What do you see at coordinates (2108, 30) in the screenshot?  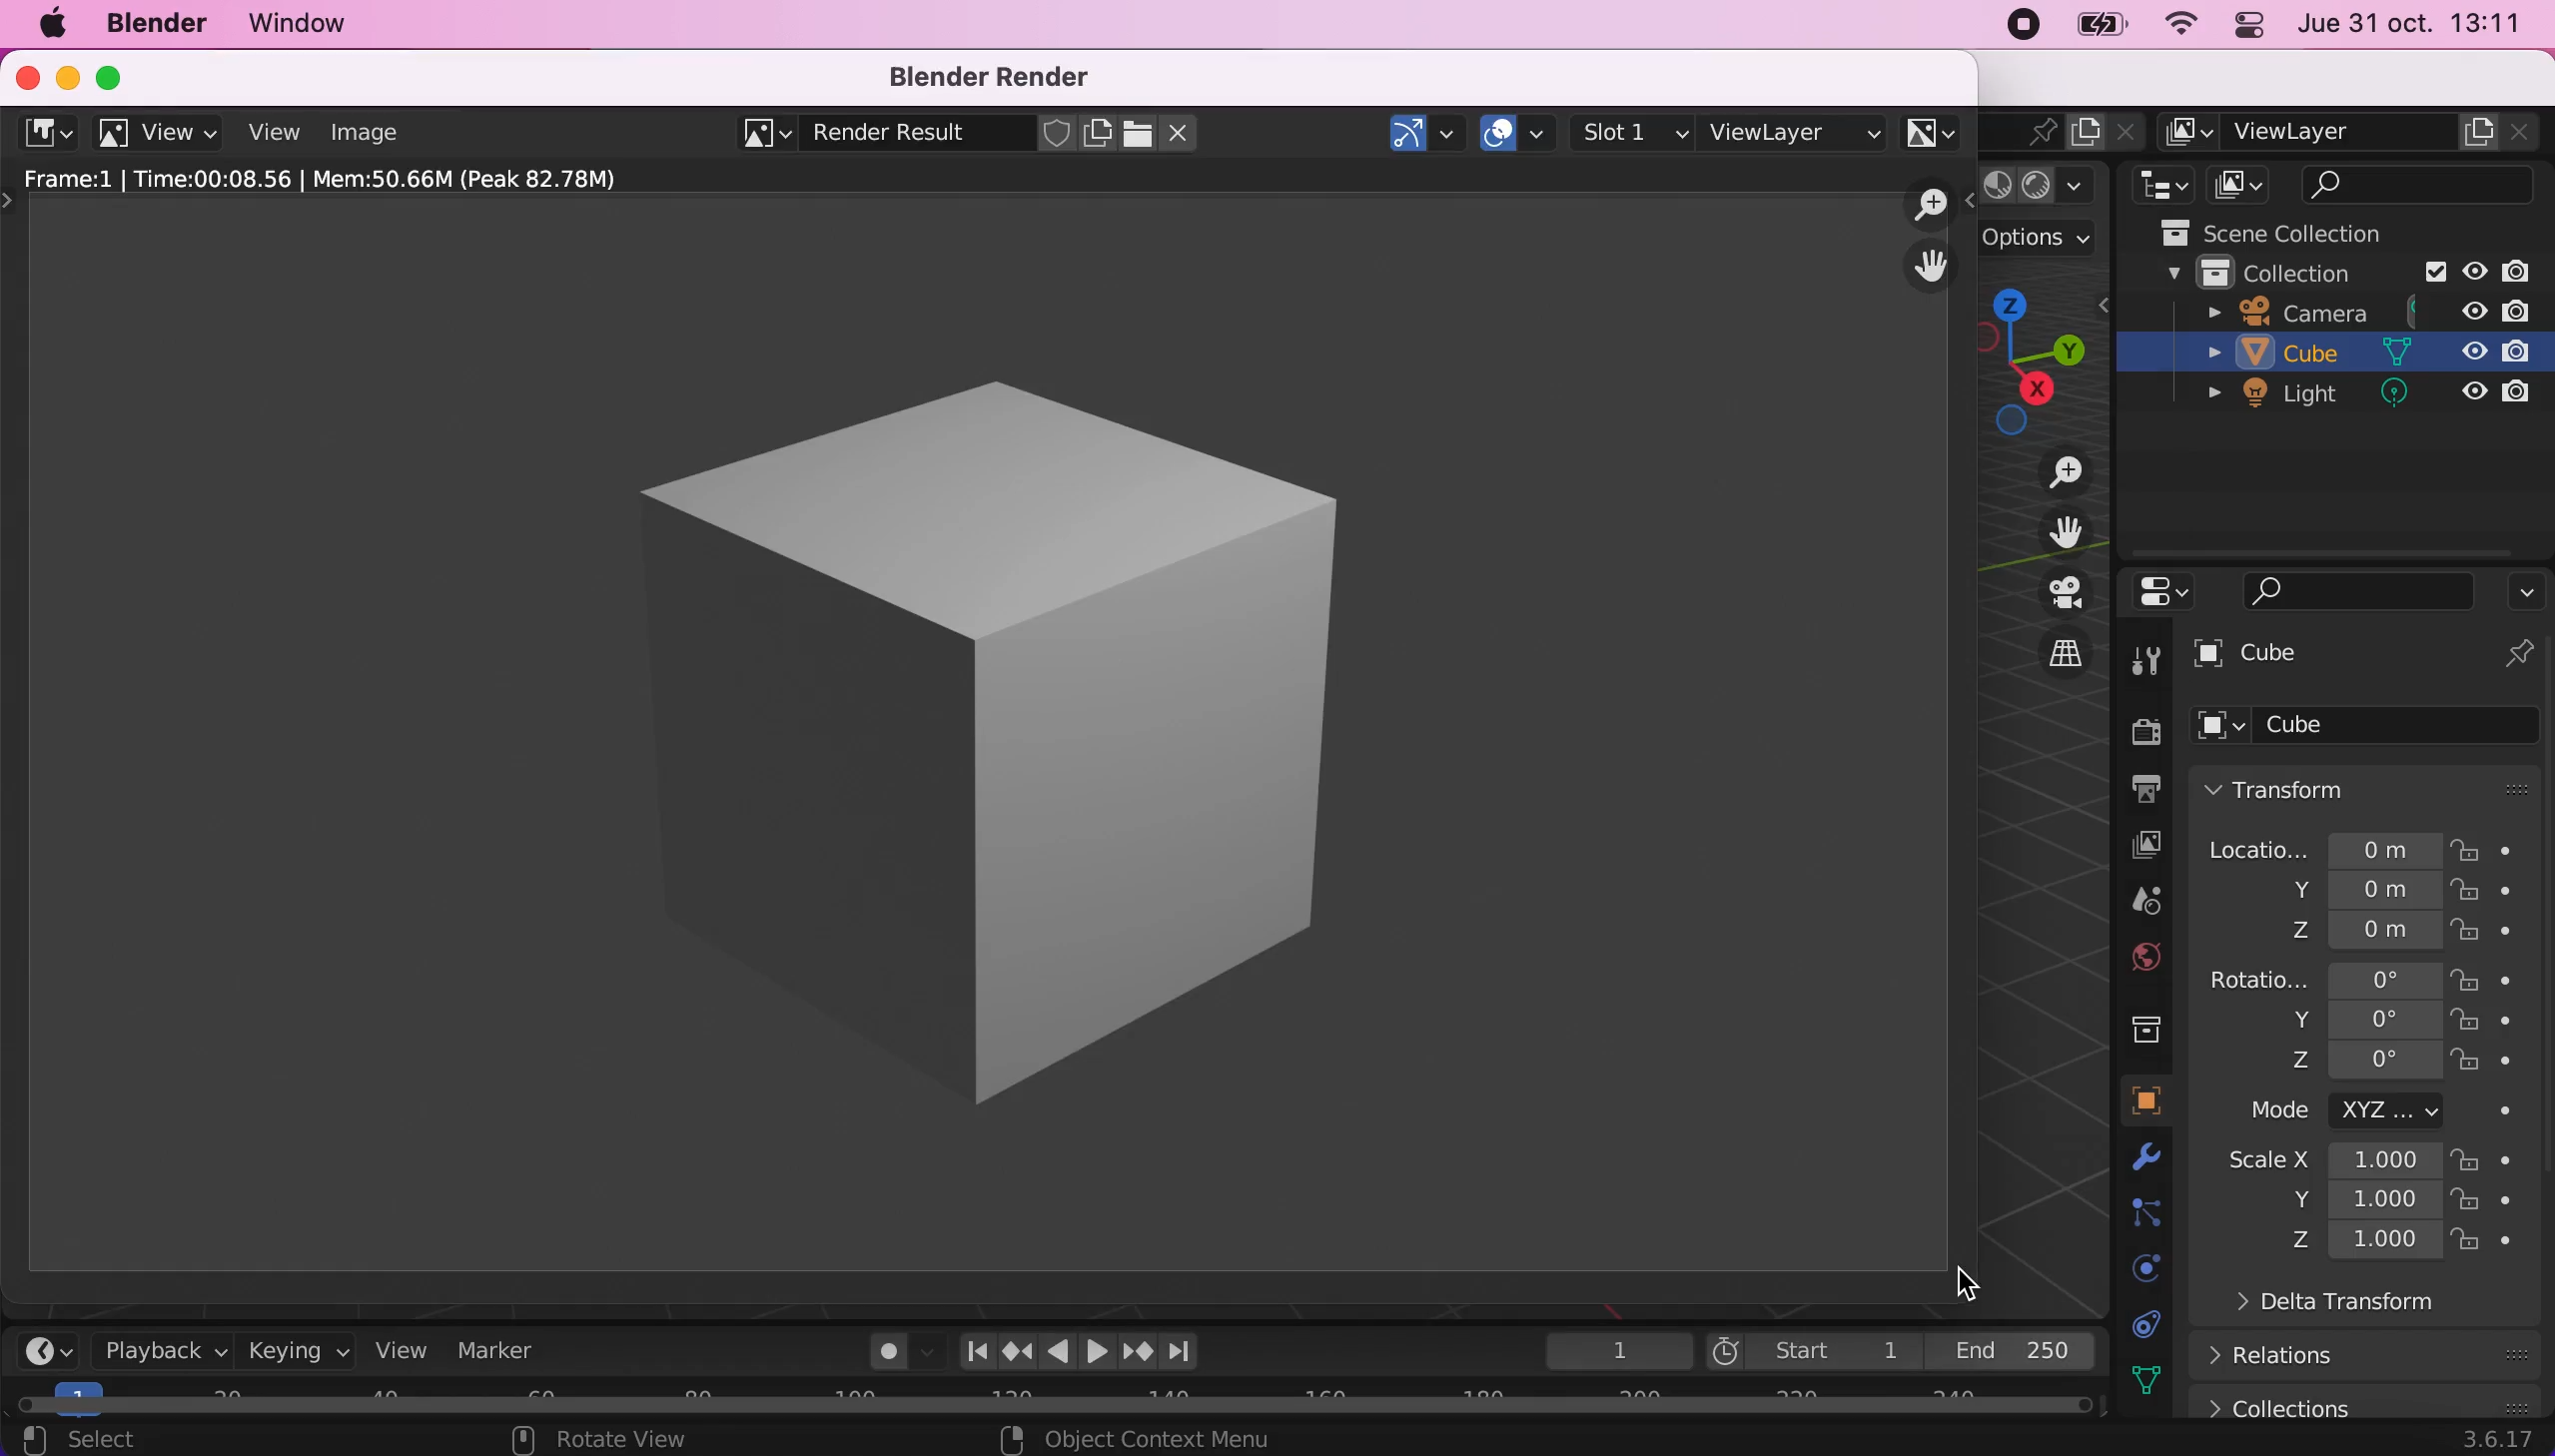 I see `battery` at bounding box center [2108, 30].